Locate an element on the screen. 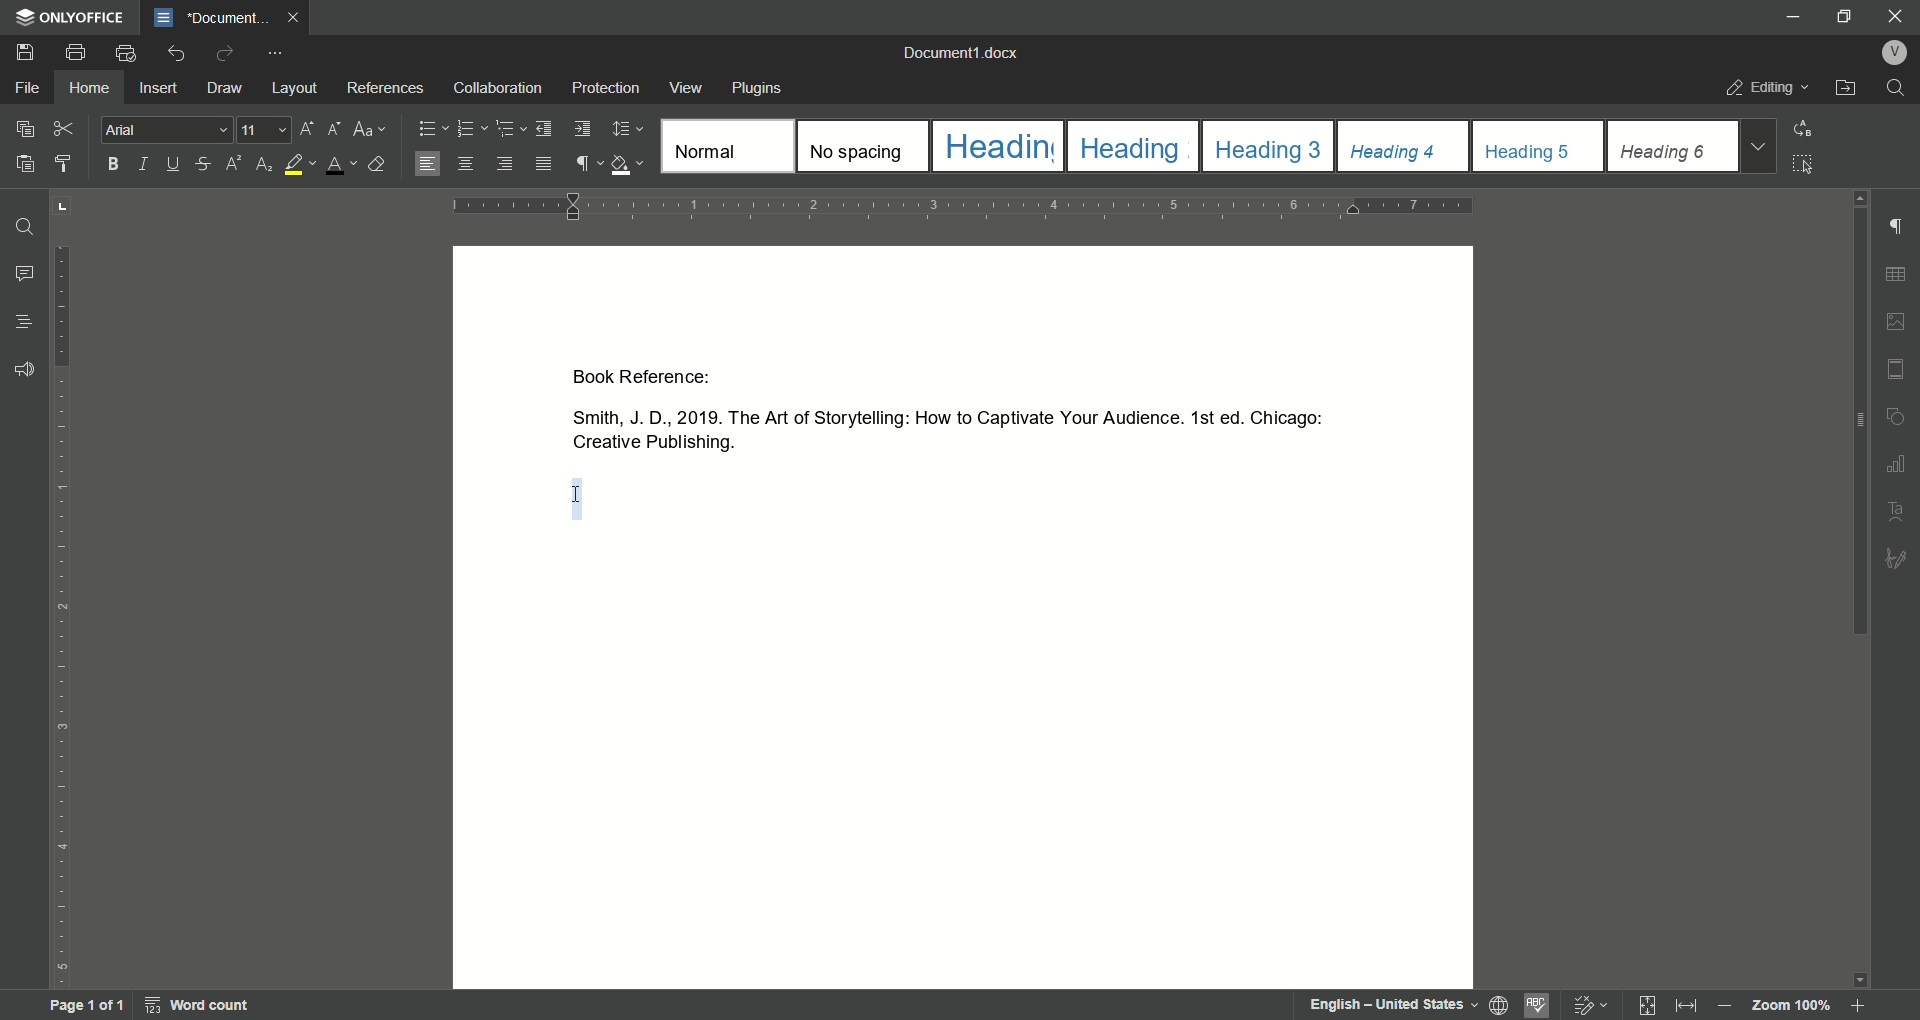 The width and height of the screenshot is (1920, 1020). headings is located at coordinates (1404, 145).